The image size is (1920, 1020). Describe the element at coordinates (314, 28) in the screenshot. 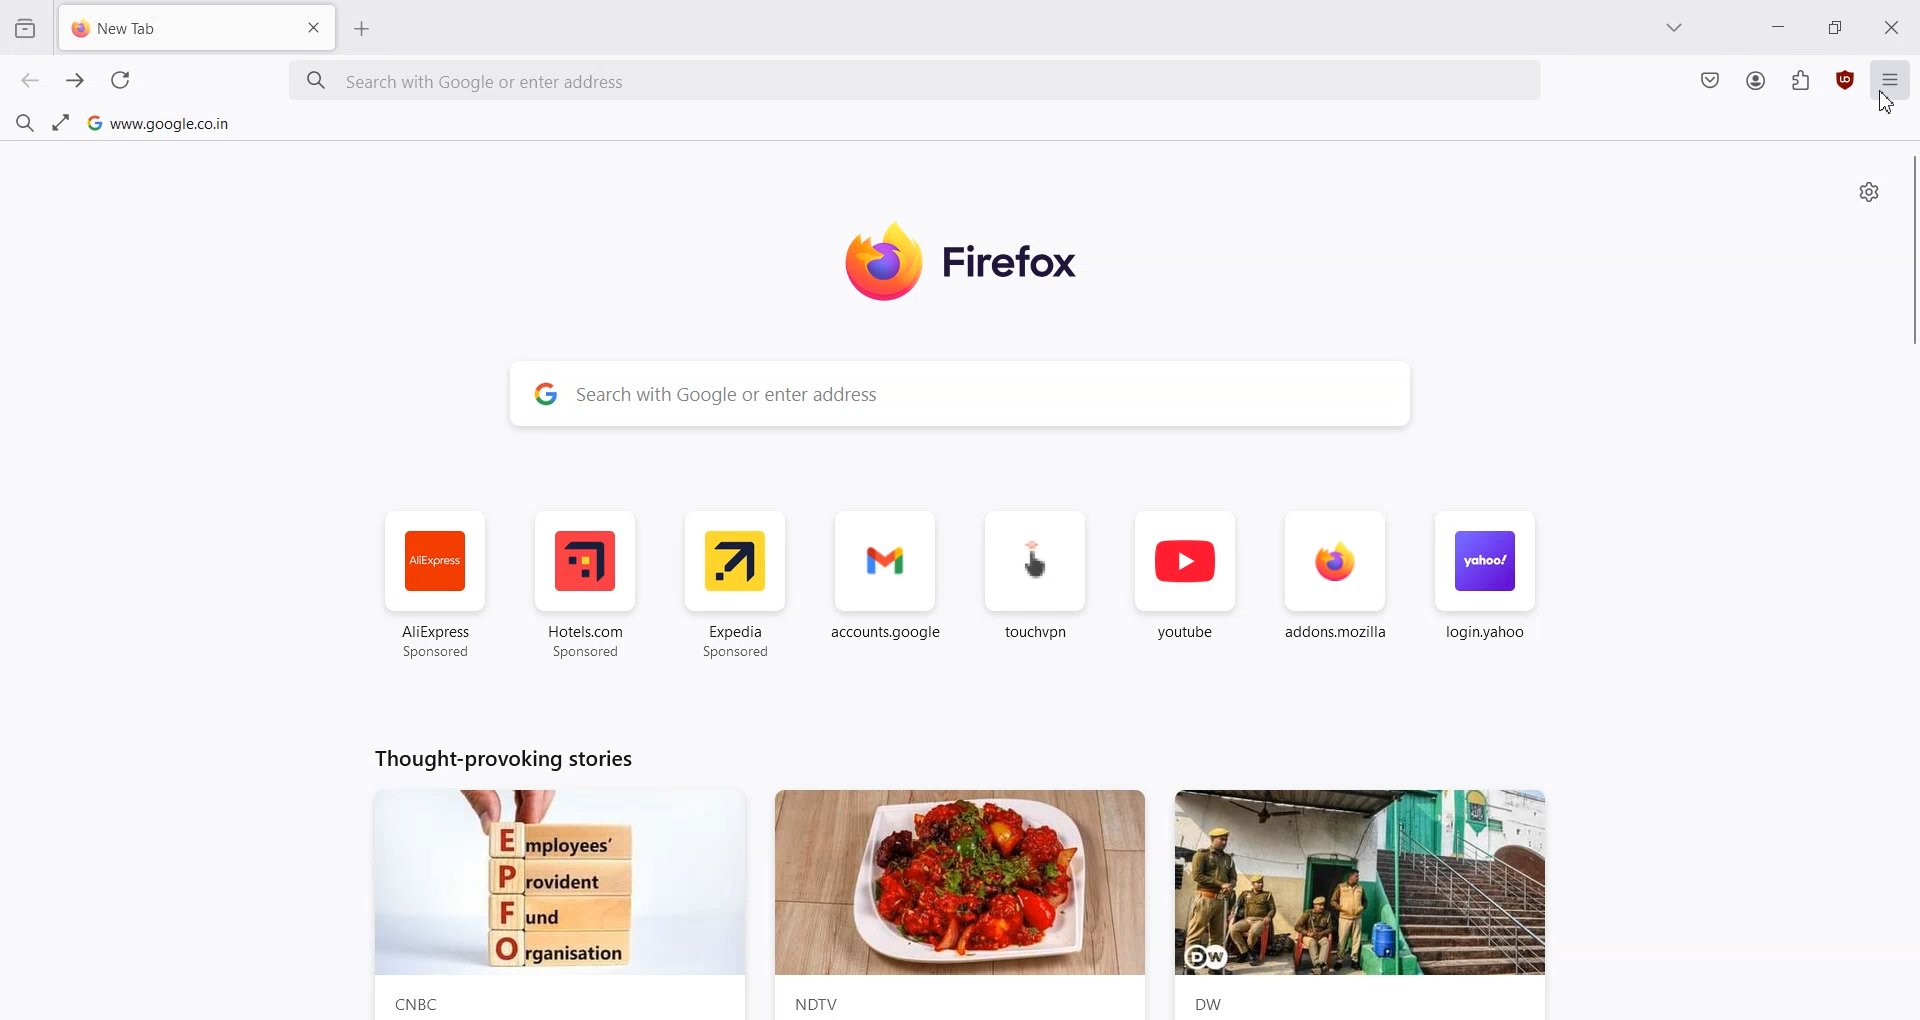

I see `Close Tab` at that location.